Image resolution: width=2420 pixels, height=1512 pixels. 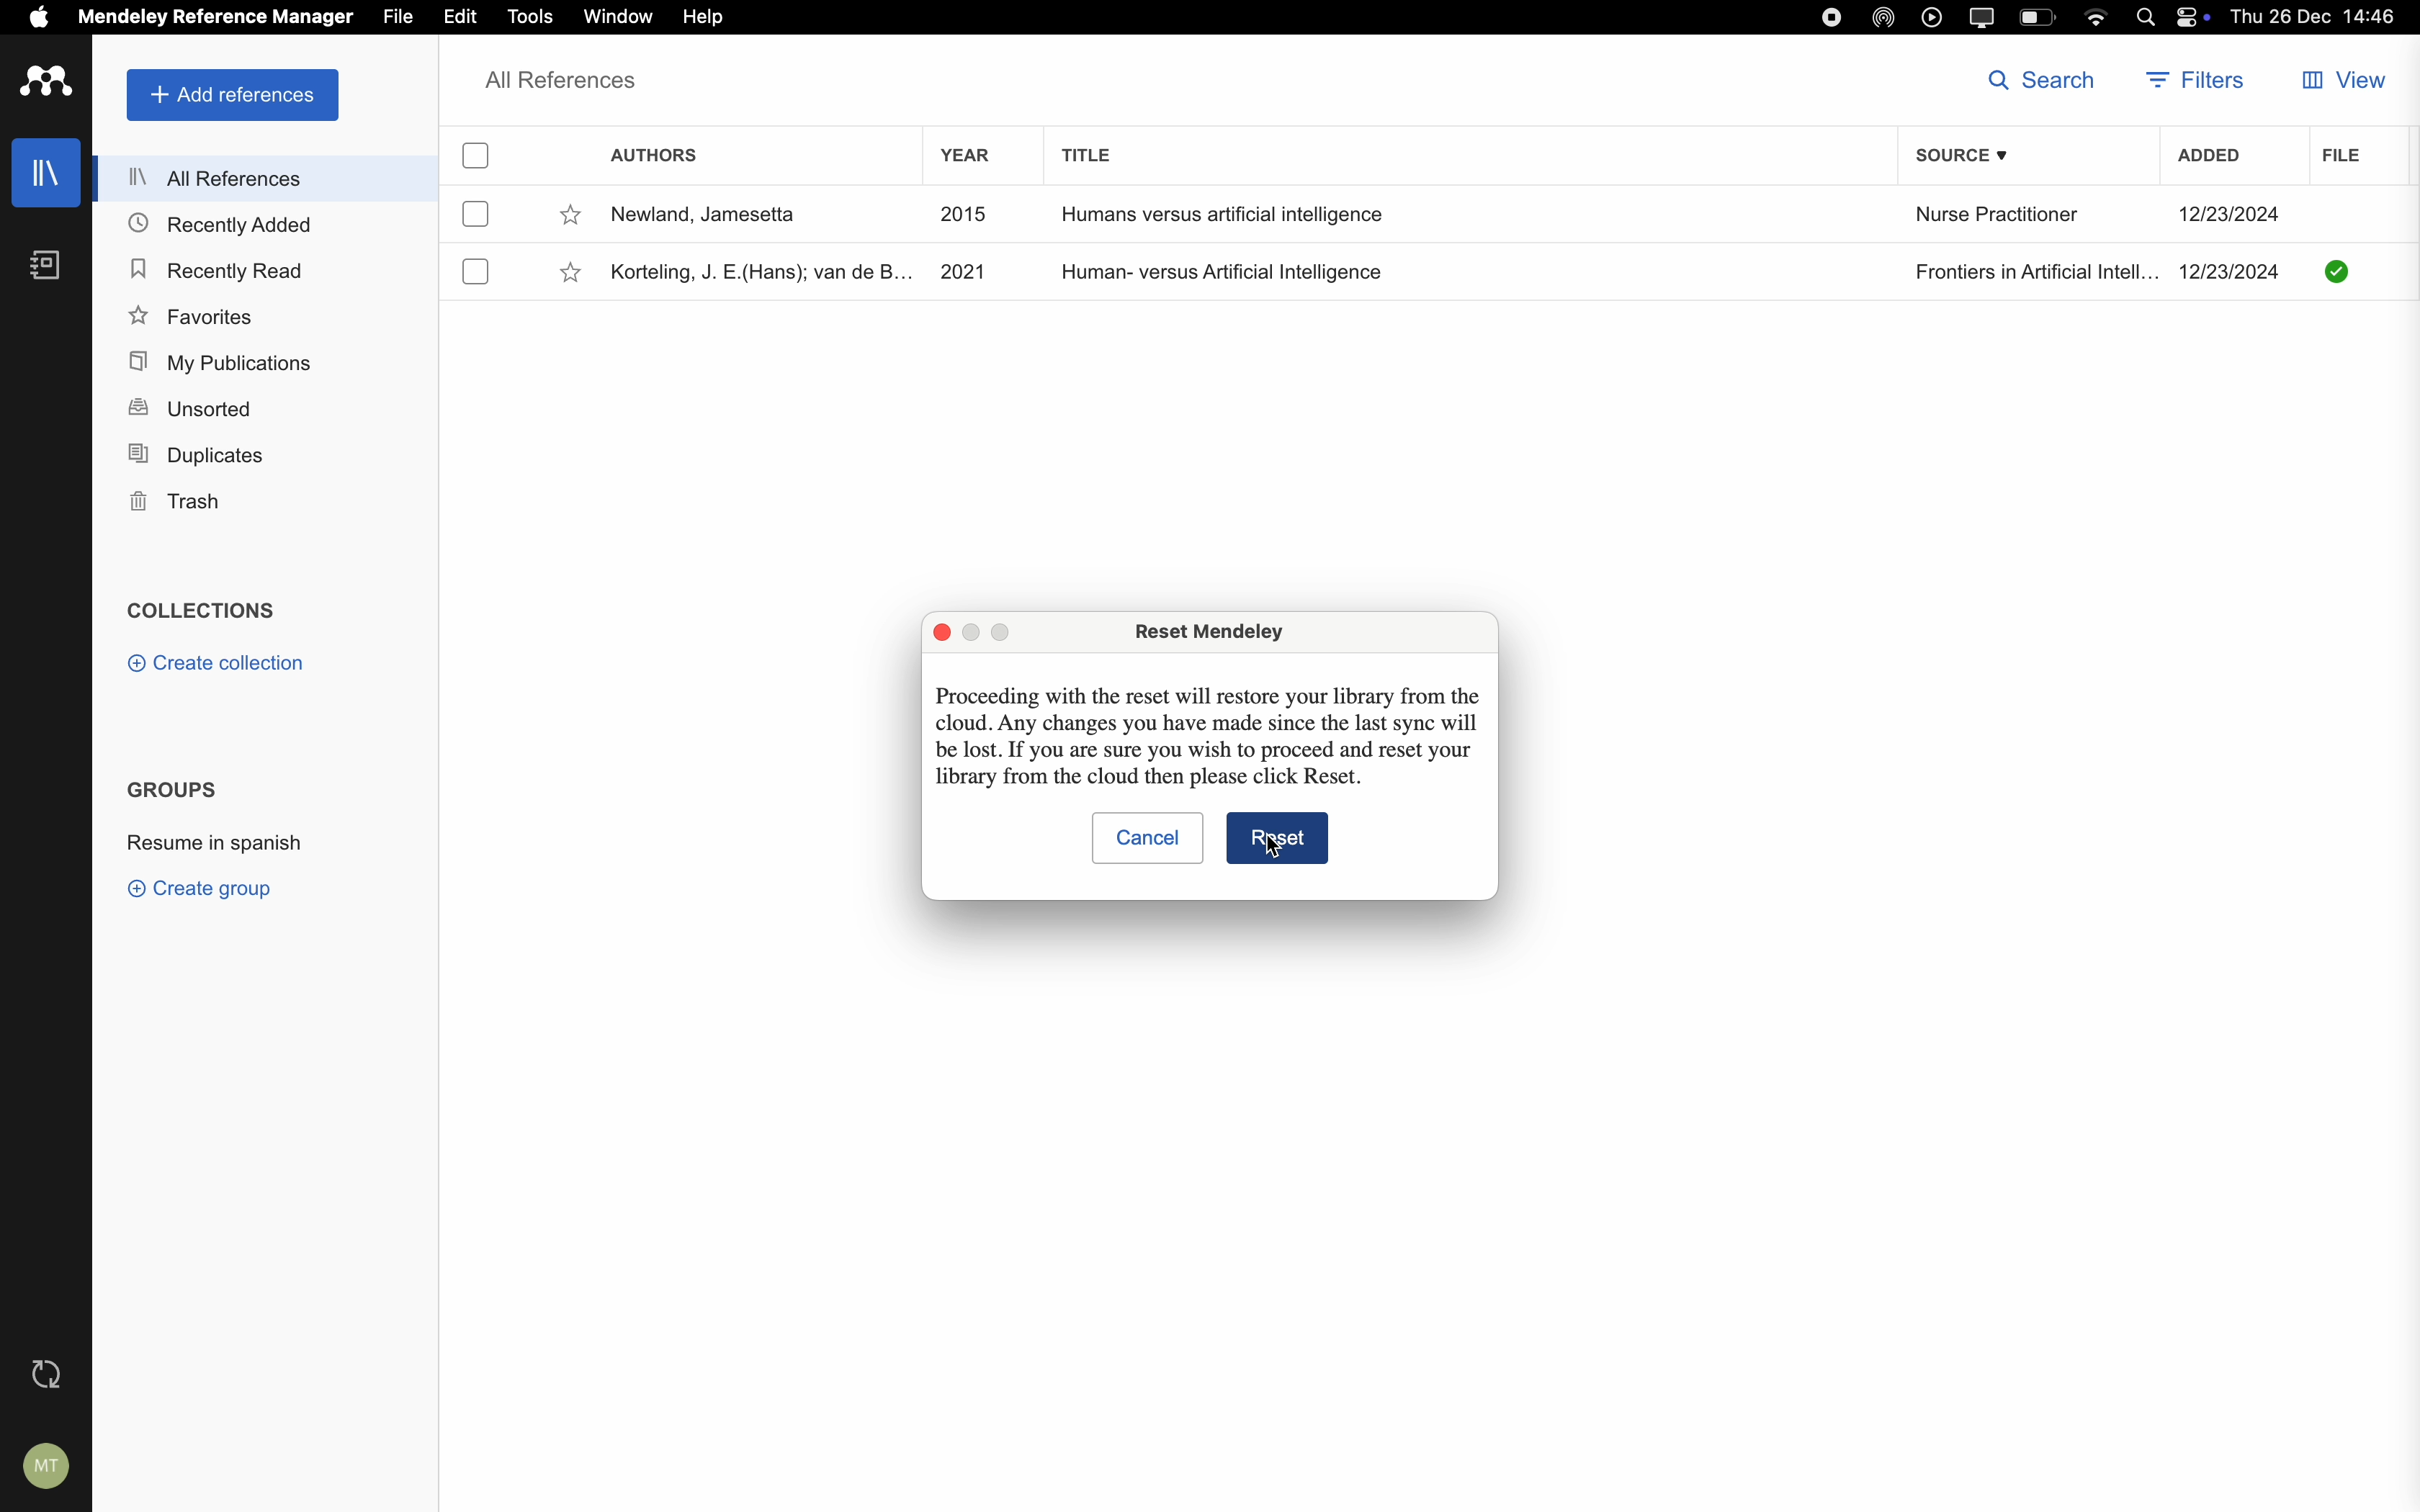 What do you see at coordinates (42, 15) in the screenshot?
I see `Apple icon` at bounding box center [42, 15].